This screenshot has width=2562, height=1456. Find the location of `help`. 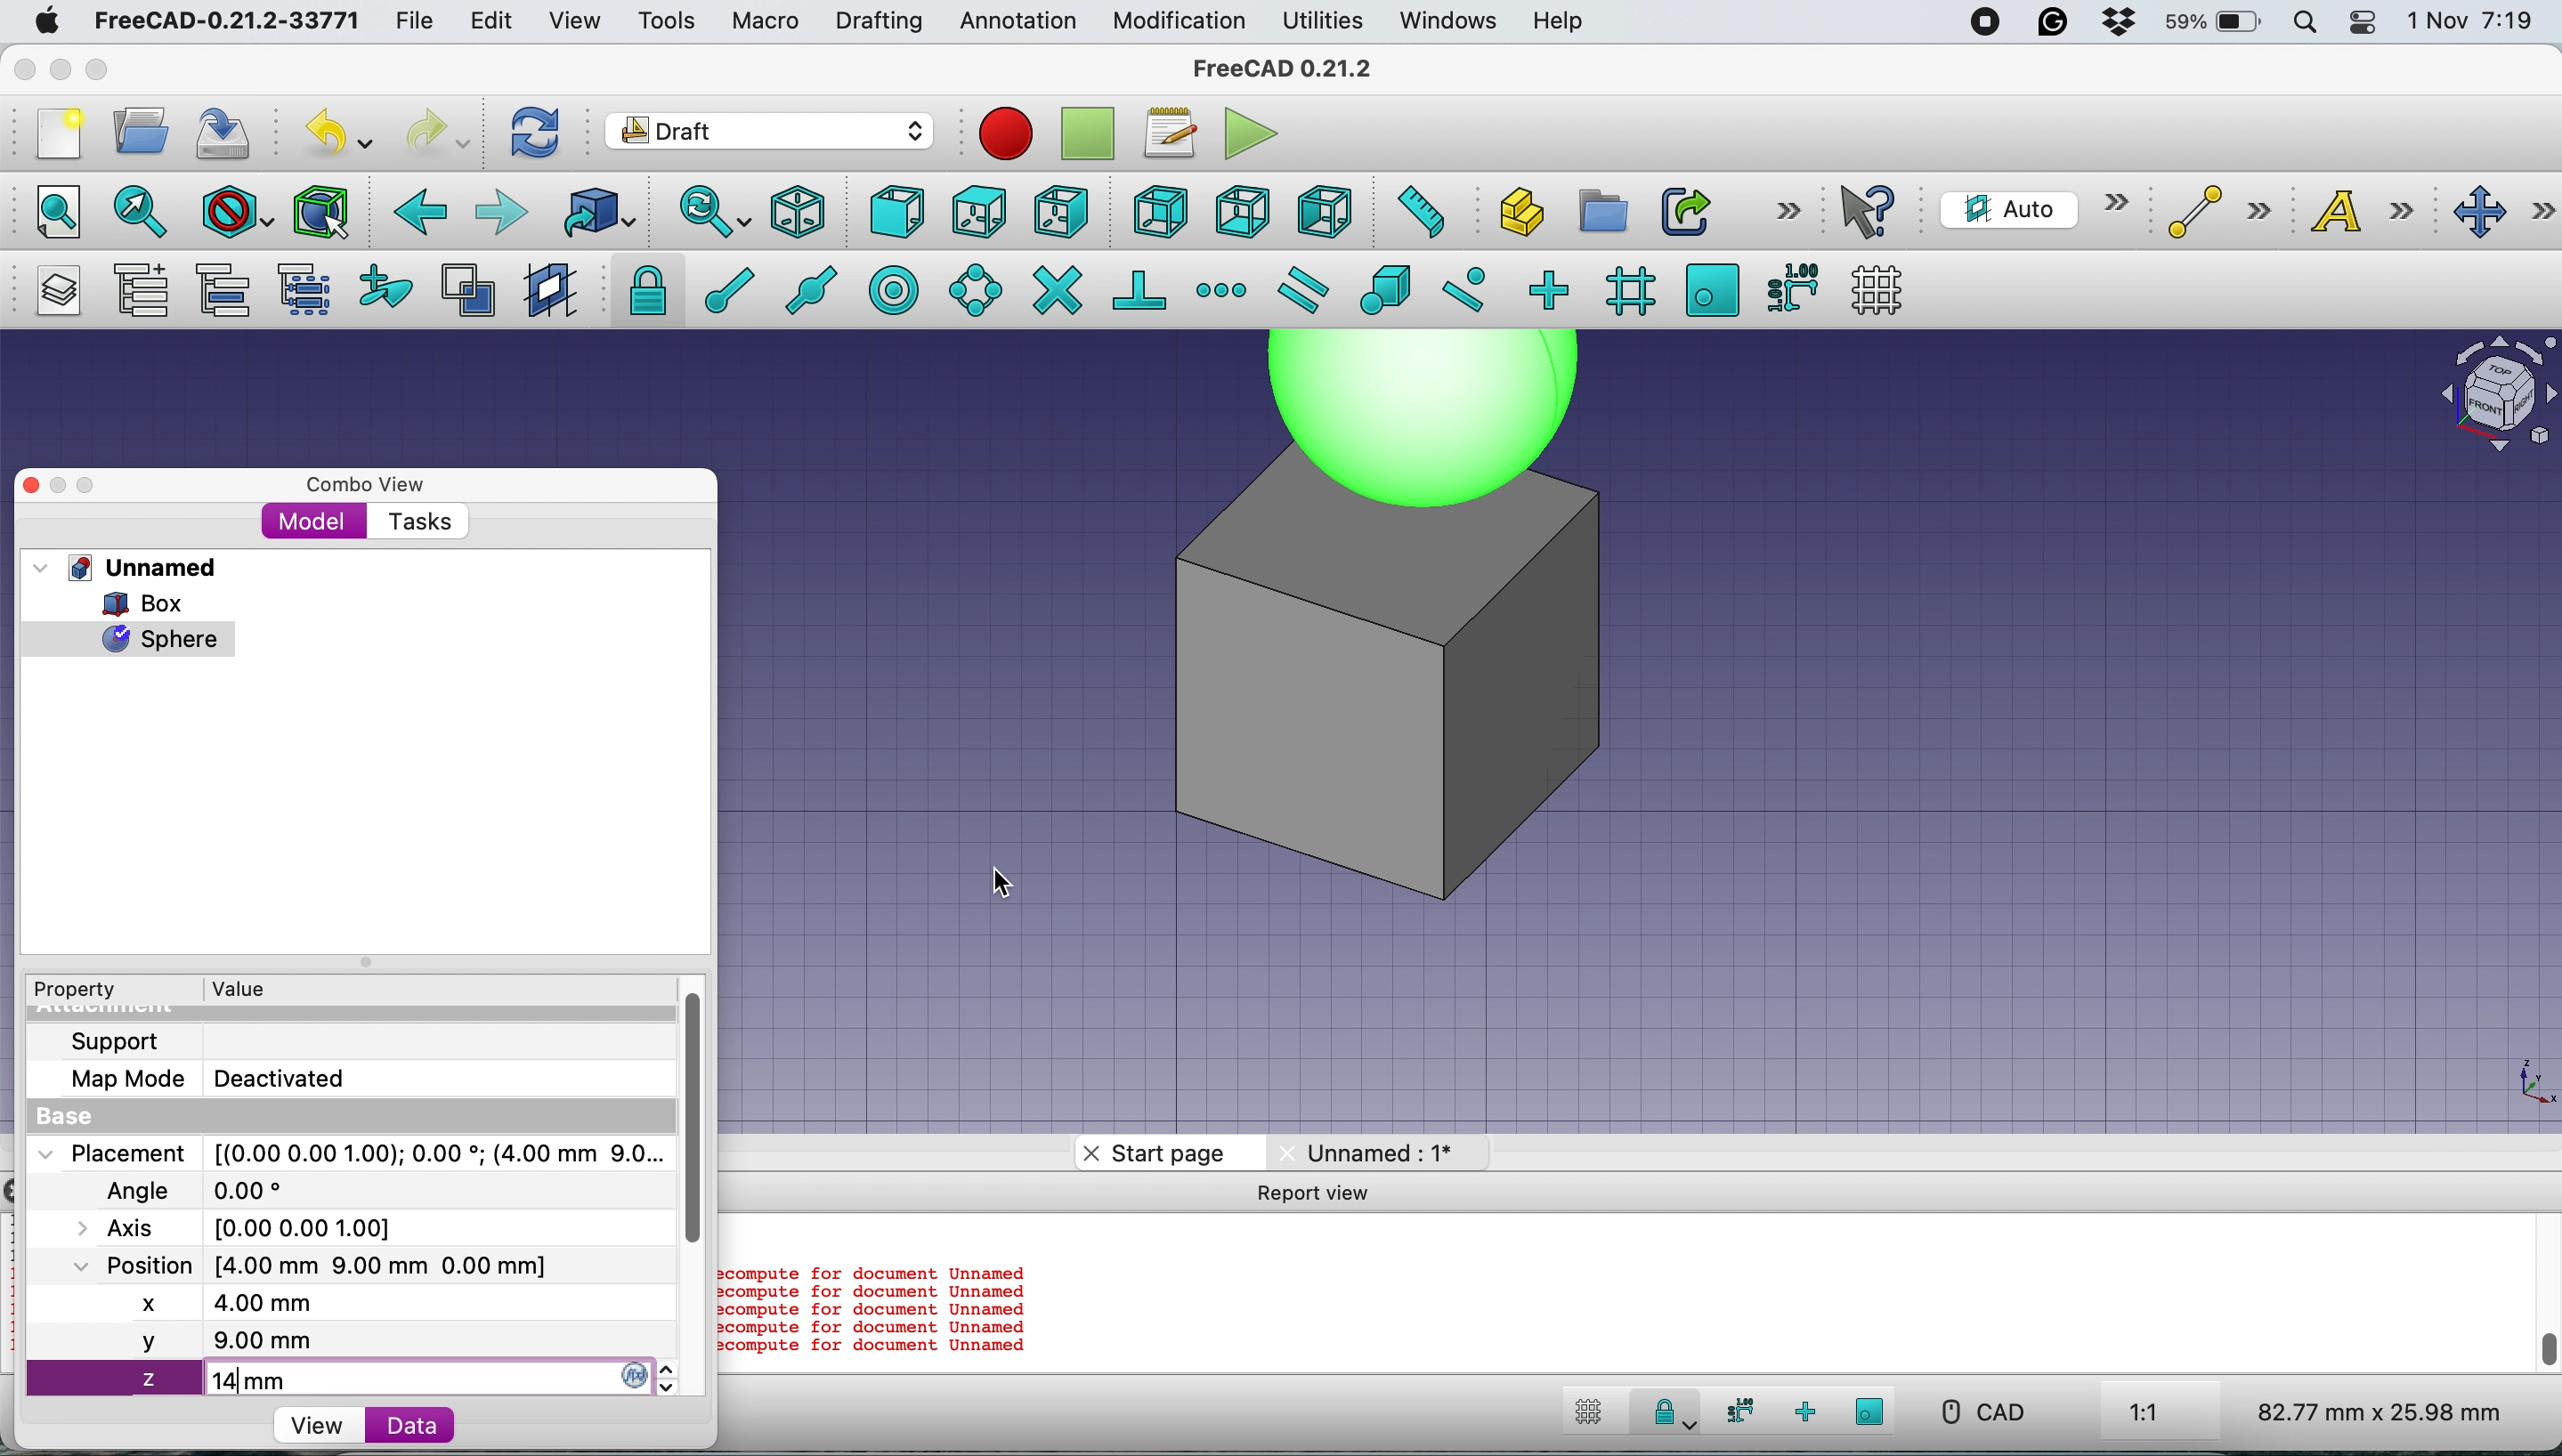

help is located at coordinates (1560, 23).